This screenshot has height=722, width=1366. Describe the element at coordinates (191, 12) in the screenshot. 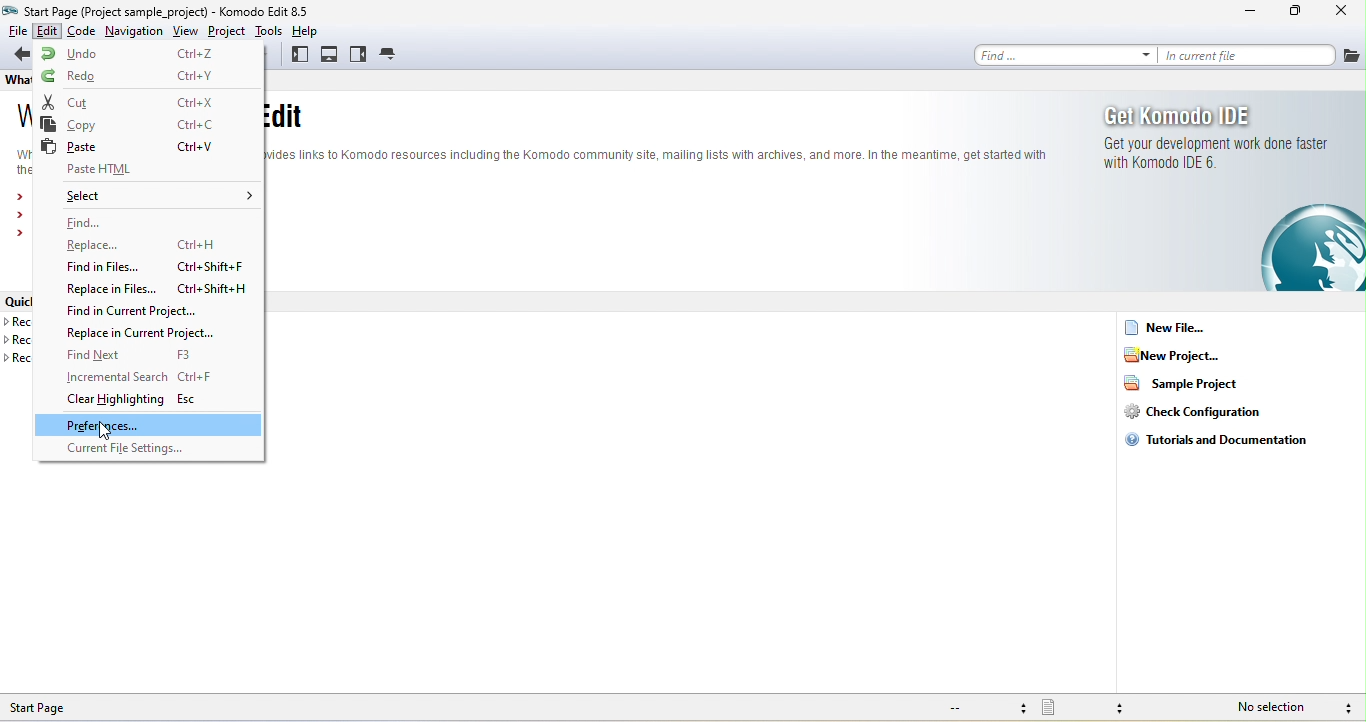

I see `titles` at that location.